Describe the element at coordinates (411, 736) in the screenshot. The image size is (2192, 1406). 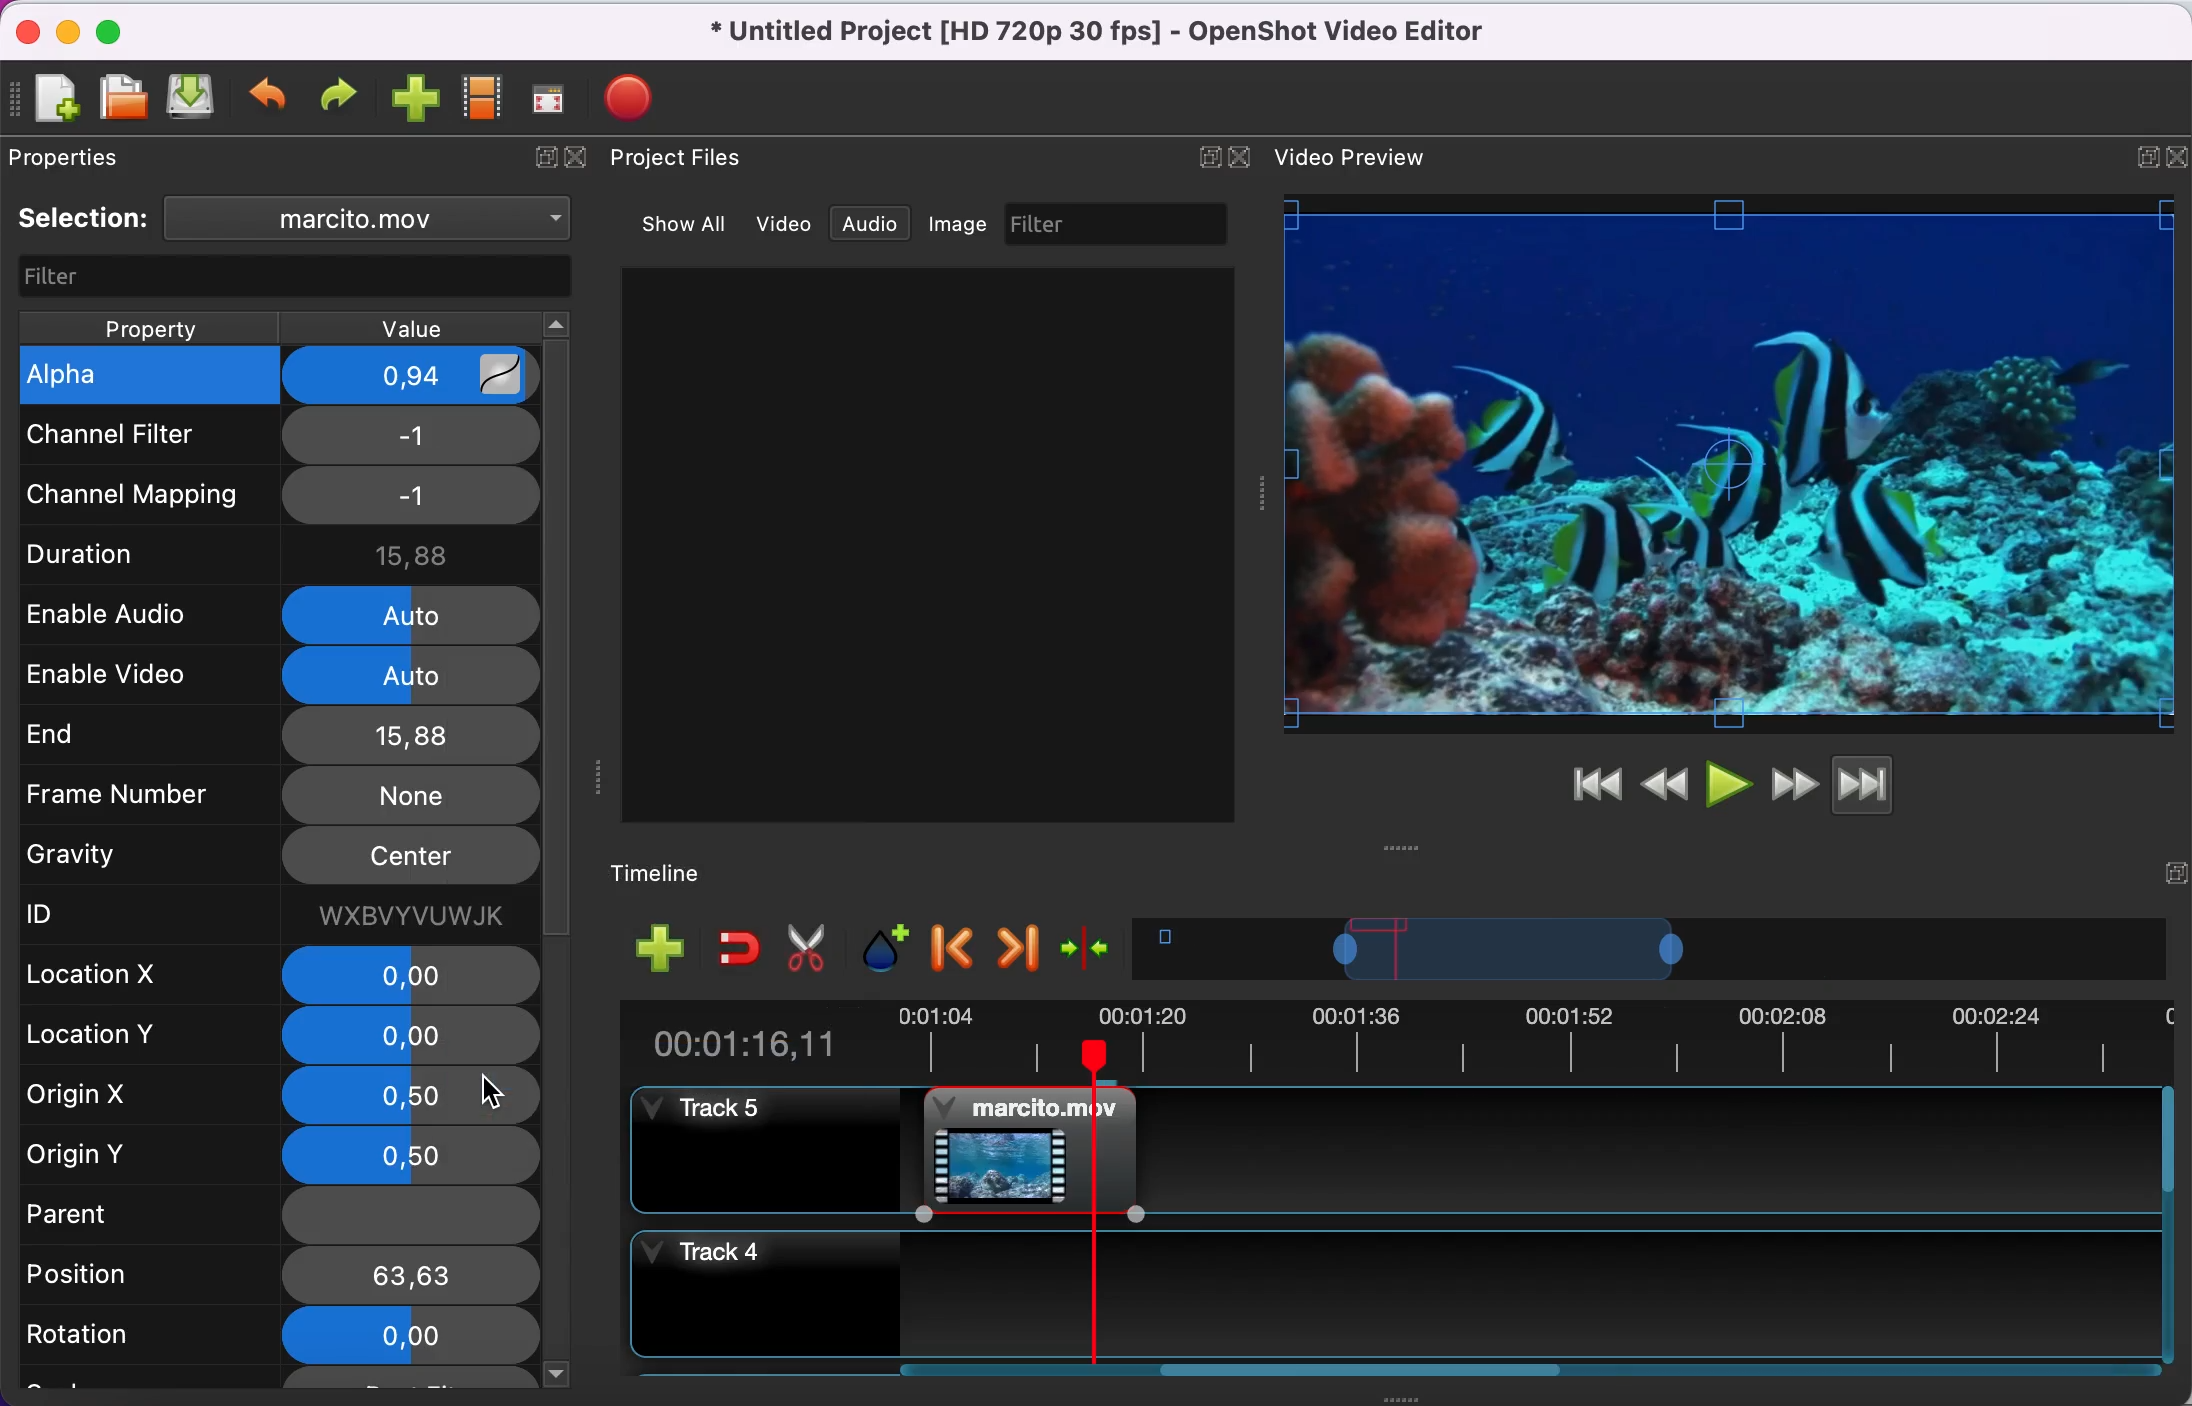
I see `15,88` at that location.